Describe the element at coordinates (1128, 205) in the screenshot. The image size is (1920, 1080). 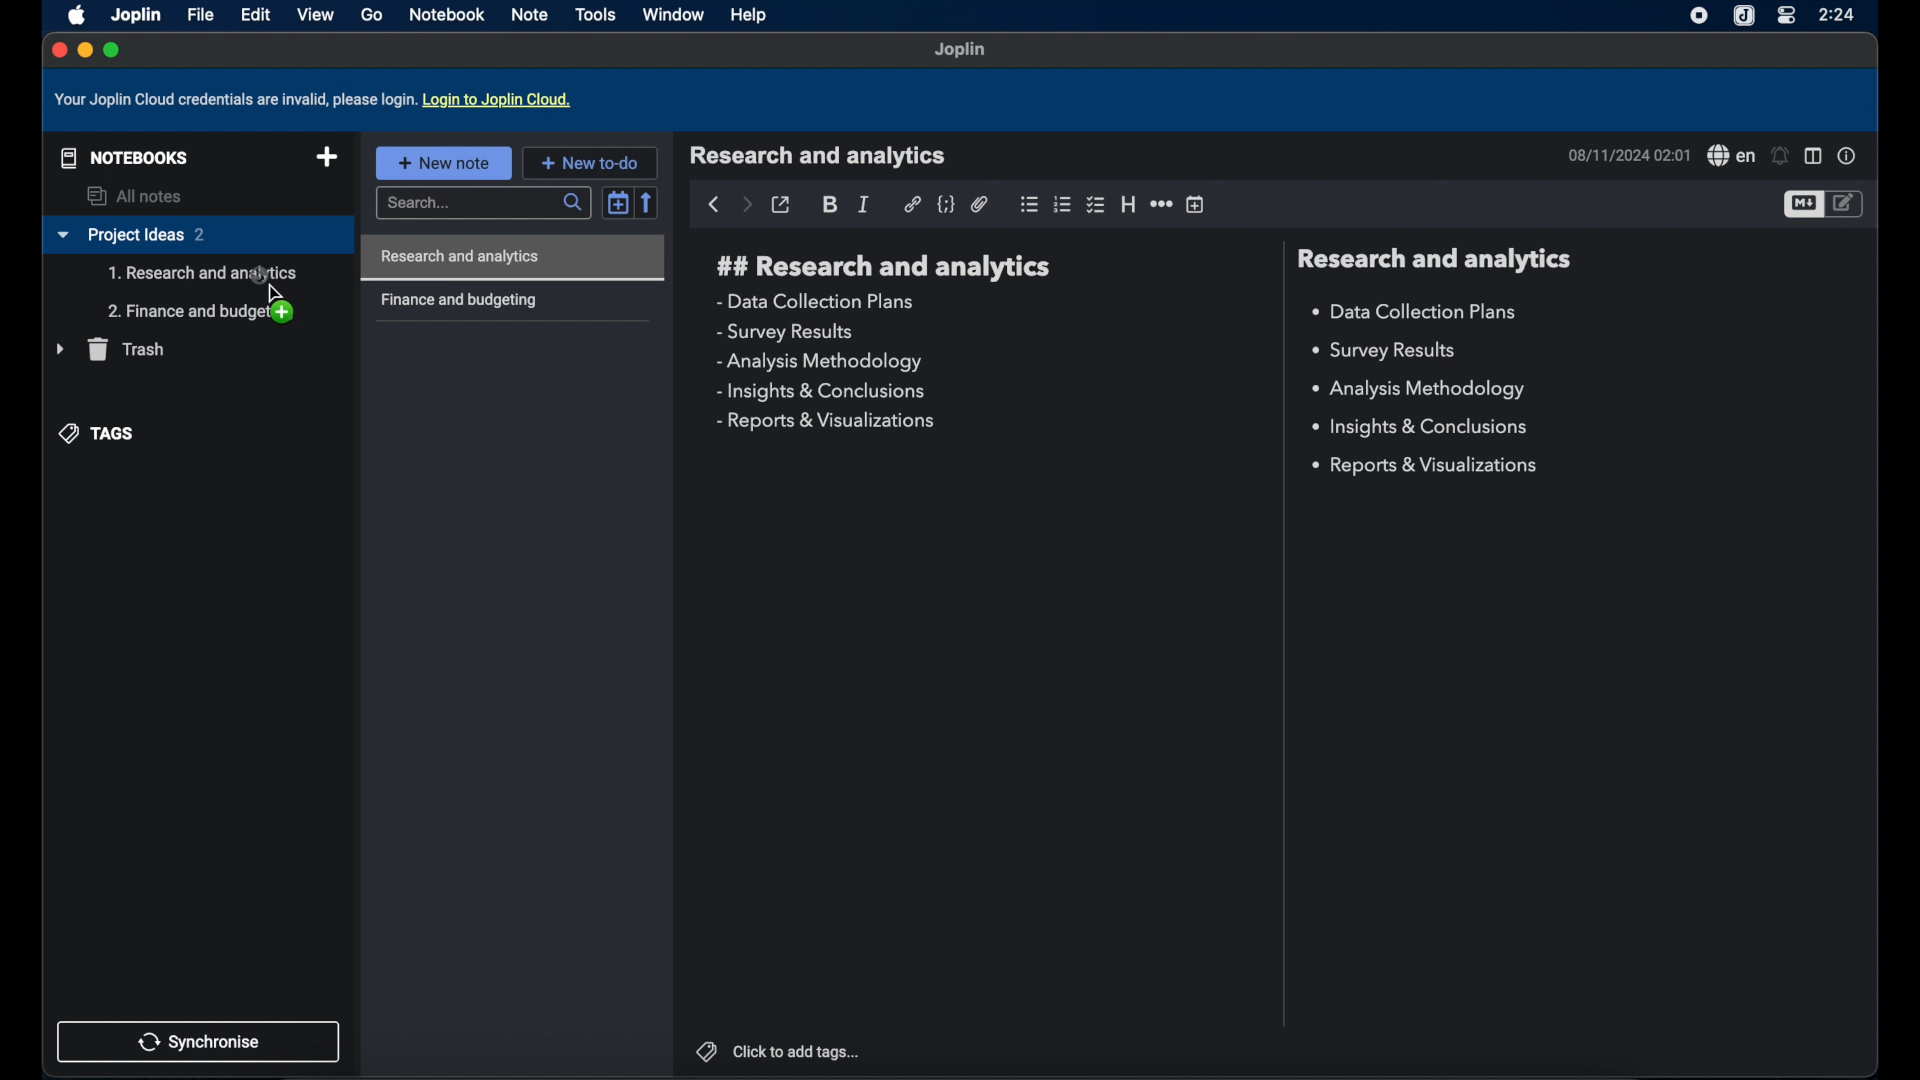
I see `heading` at that location.